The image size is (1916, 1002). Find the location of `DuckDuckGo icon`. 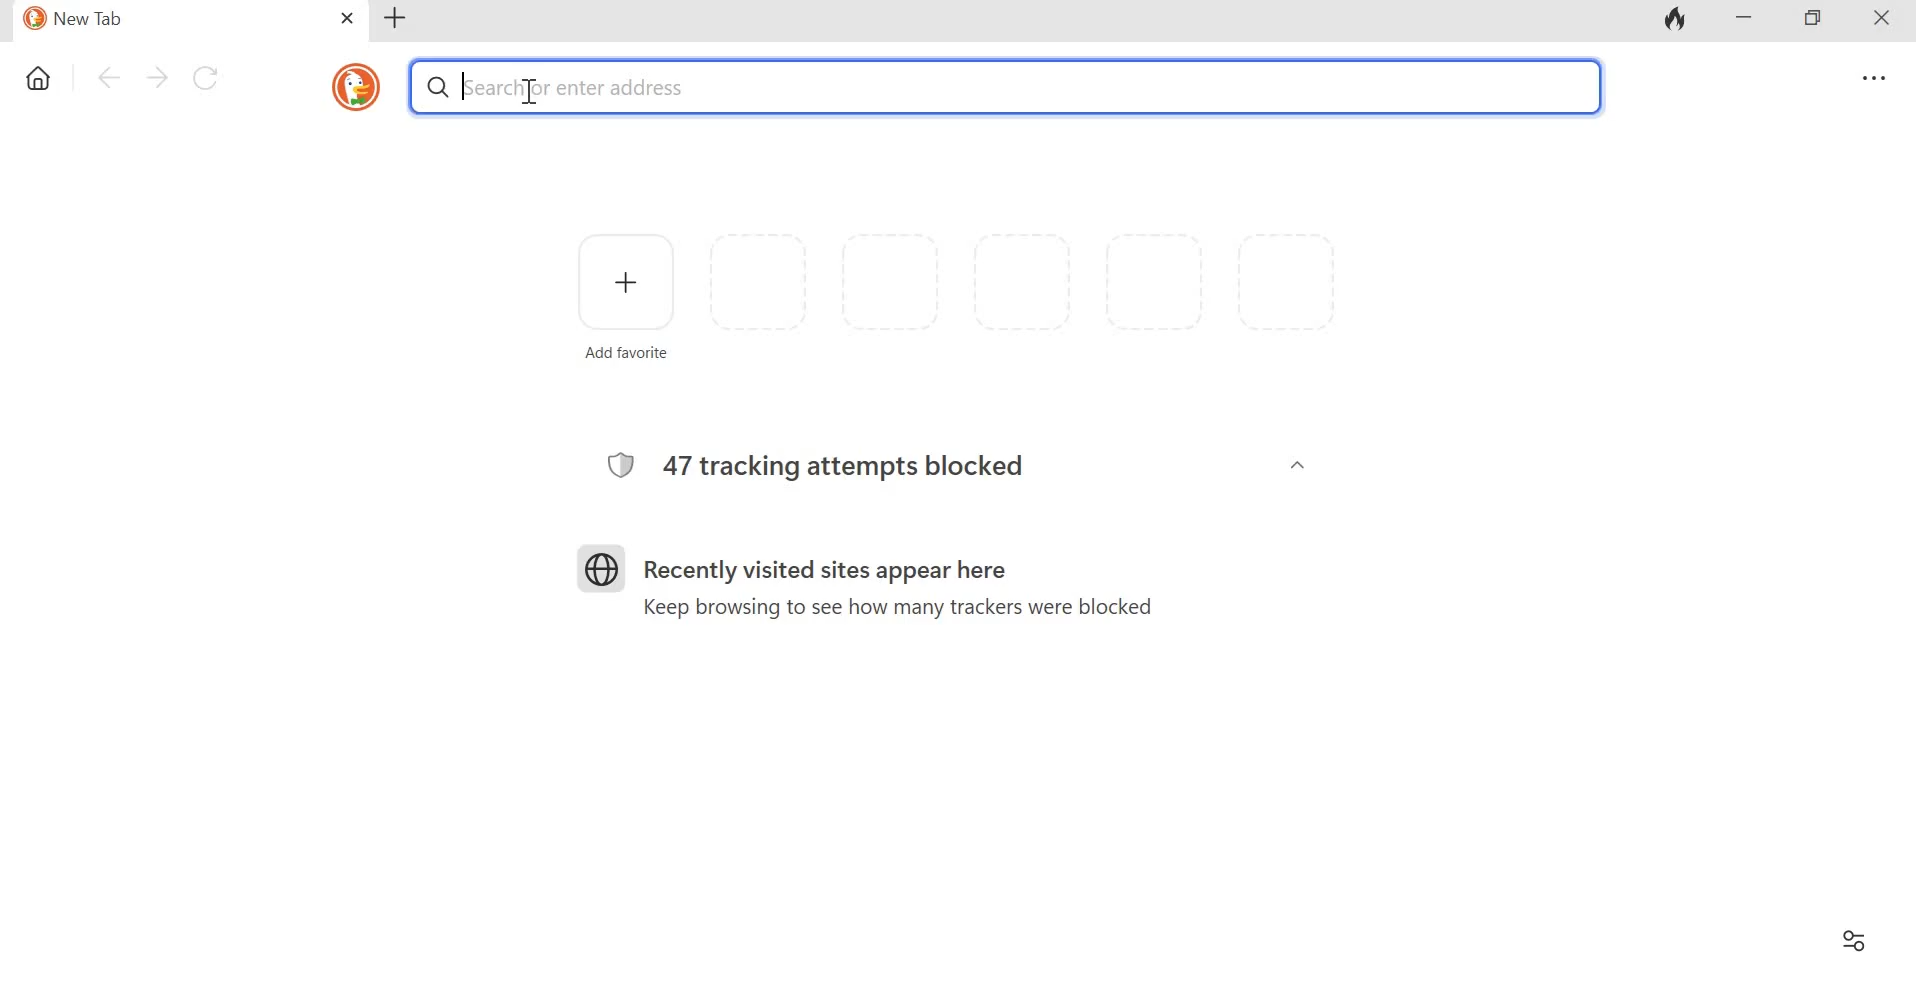

DuckDuckGo icon is located at coordinates (355, 88).